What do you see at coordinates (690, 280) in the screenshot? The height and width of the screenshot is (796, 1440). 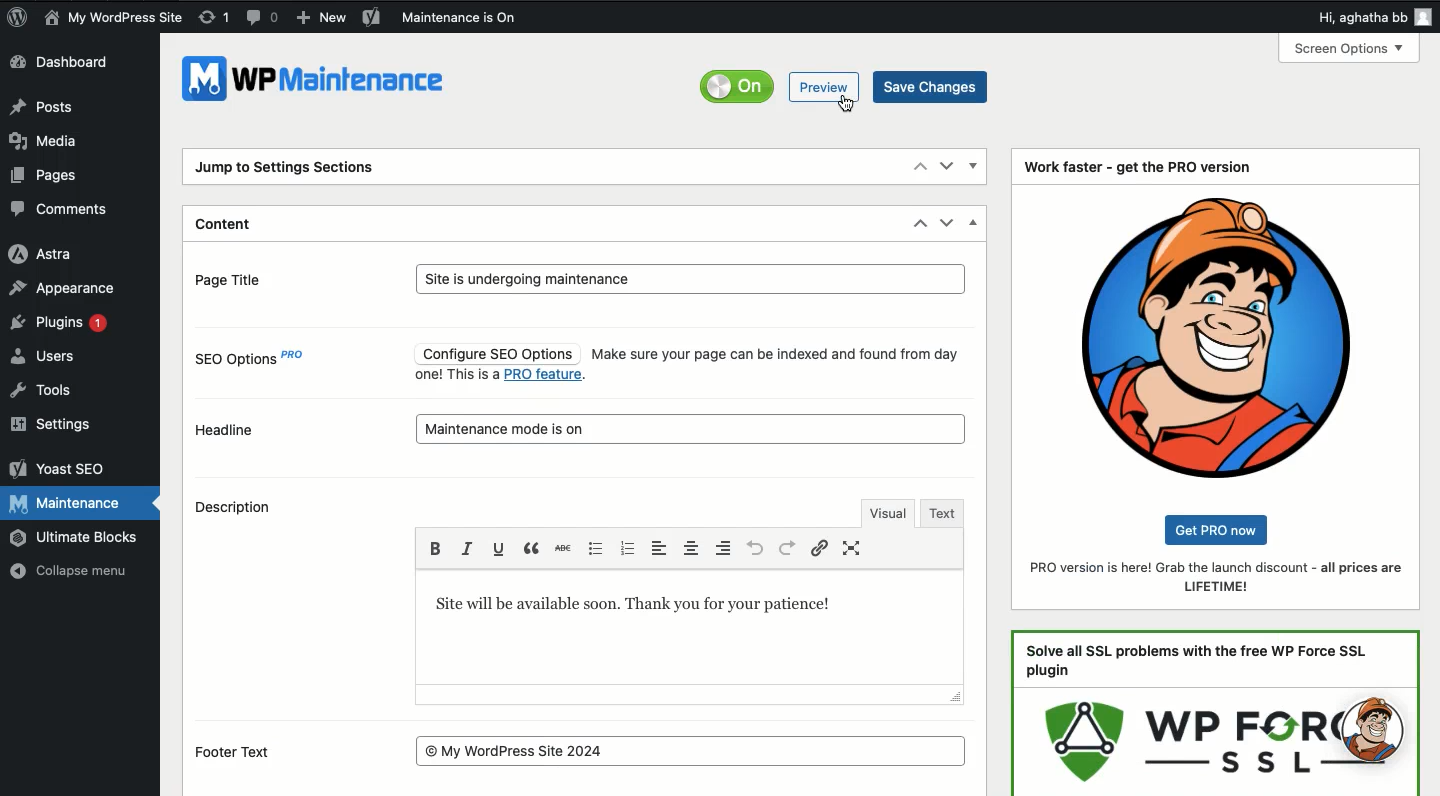 I see `Site is undergoing maintenance` at bounding box center [690, 280].